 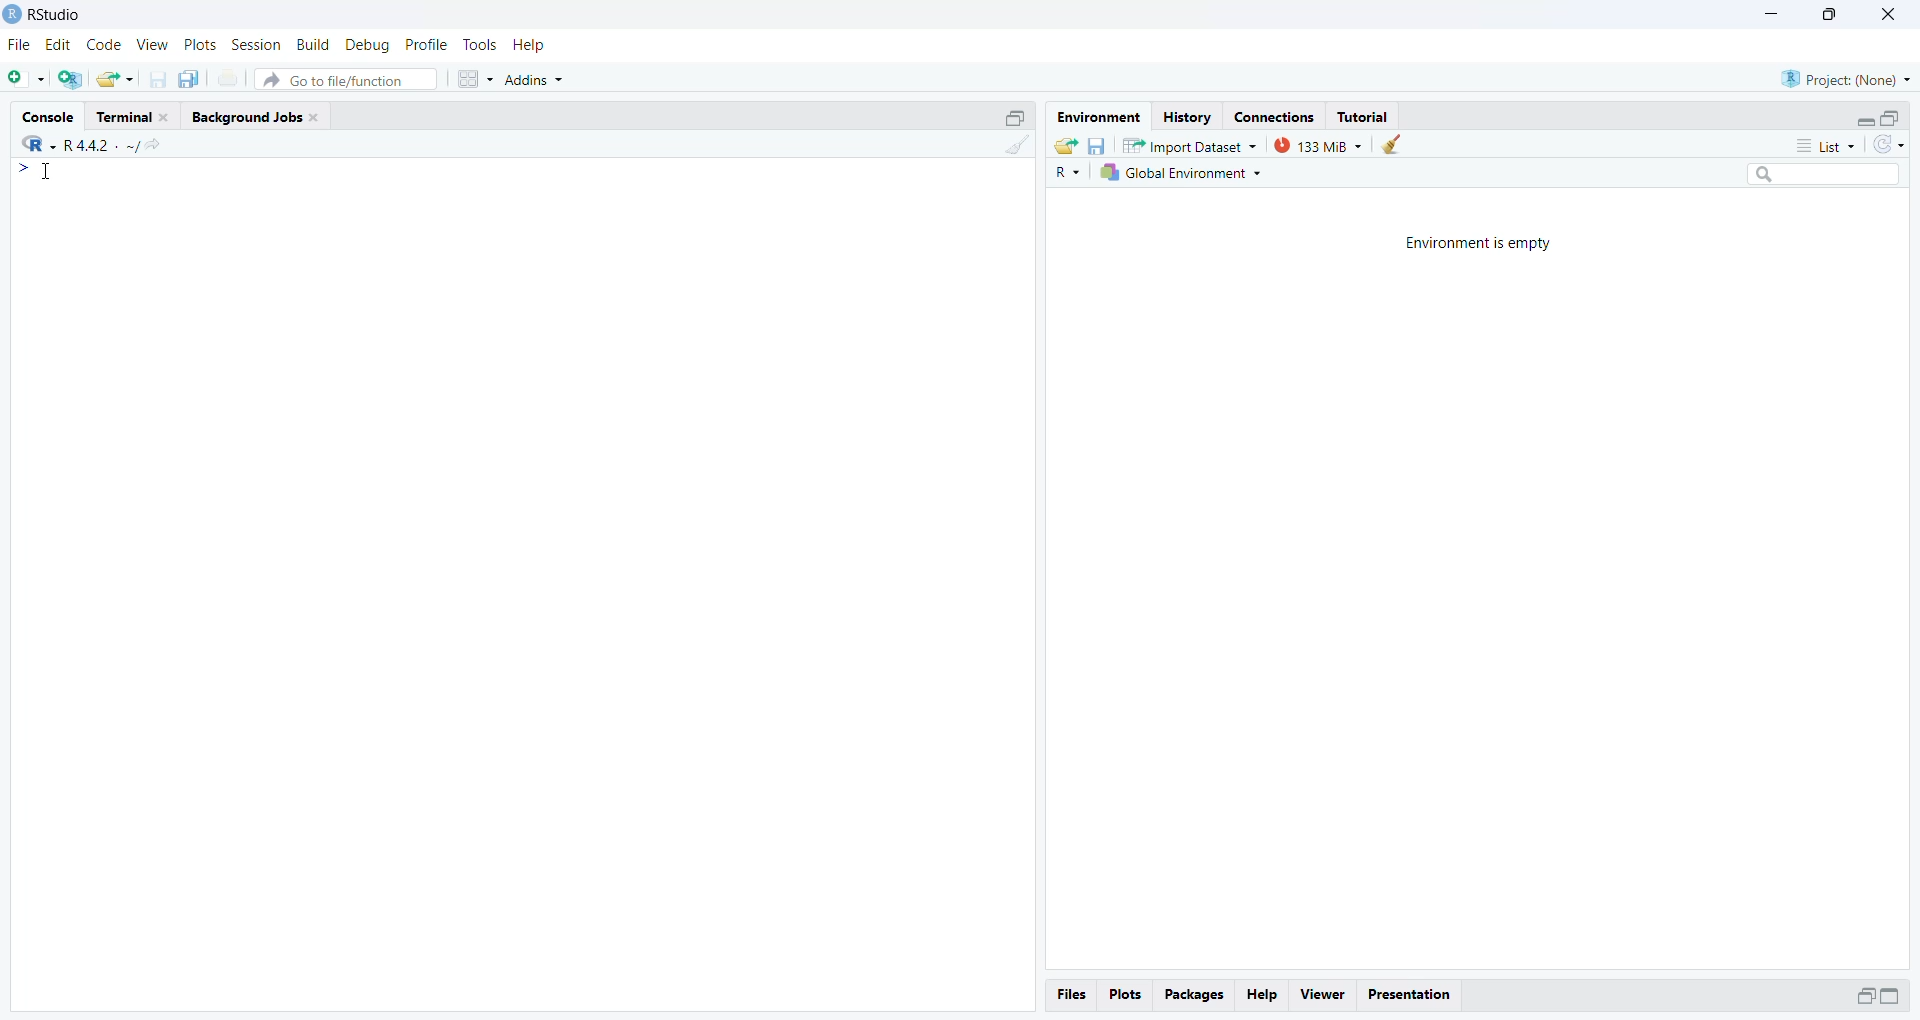 What do you see at coordinates (204, 44) in the screenshot?
I see `Plots` at bounding box center [204, 44].